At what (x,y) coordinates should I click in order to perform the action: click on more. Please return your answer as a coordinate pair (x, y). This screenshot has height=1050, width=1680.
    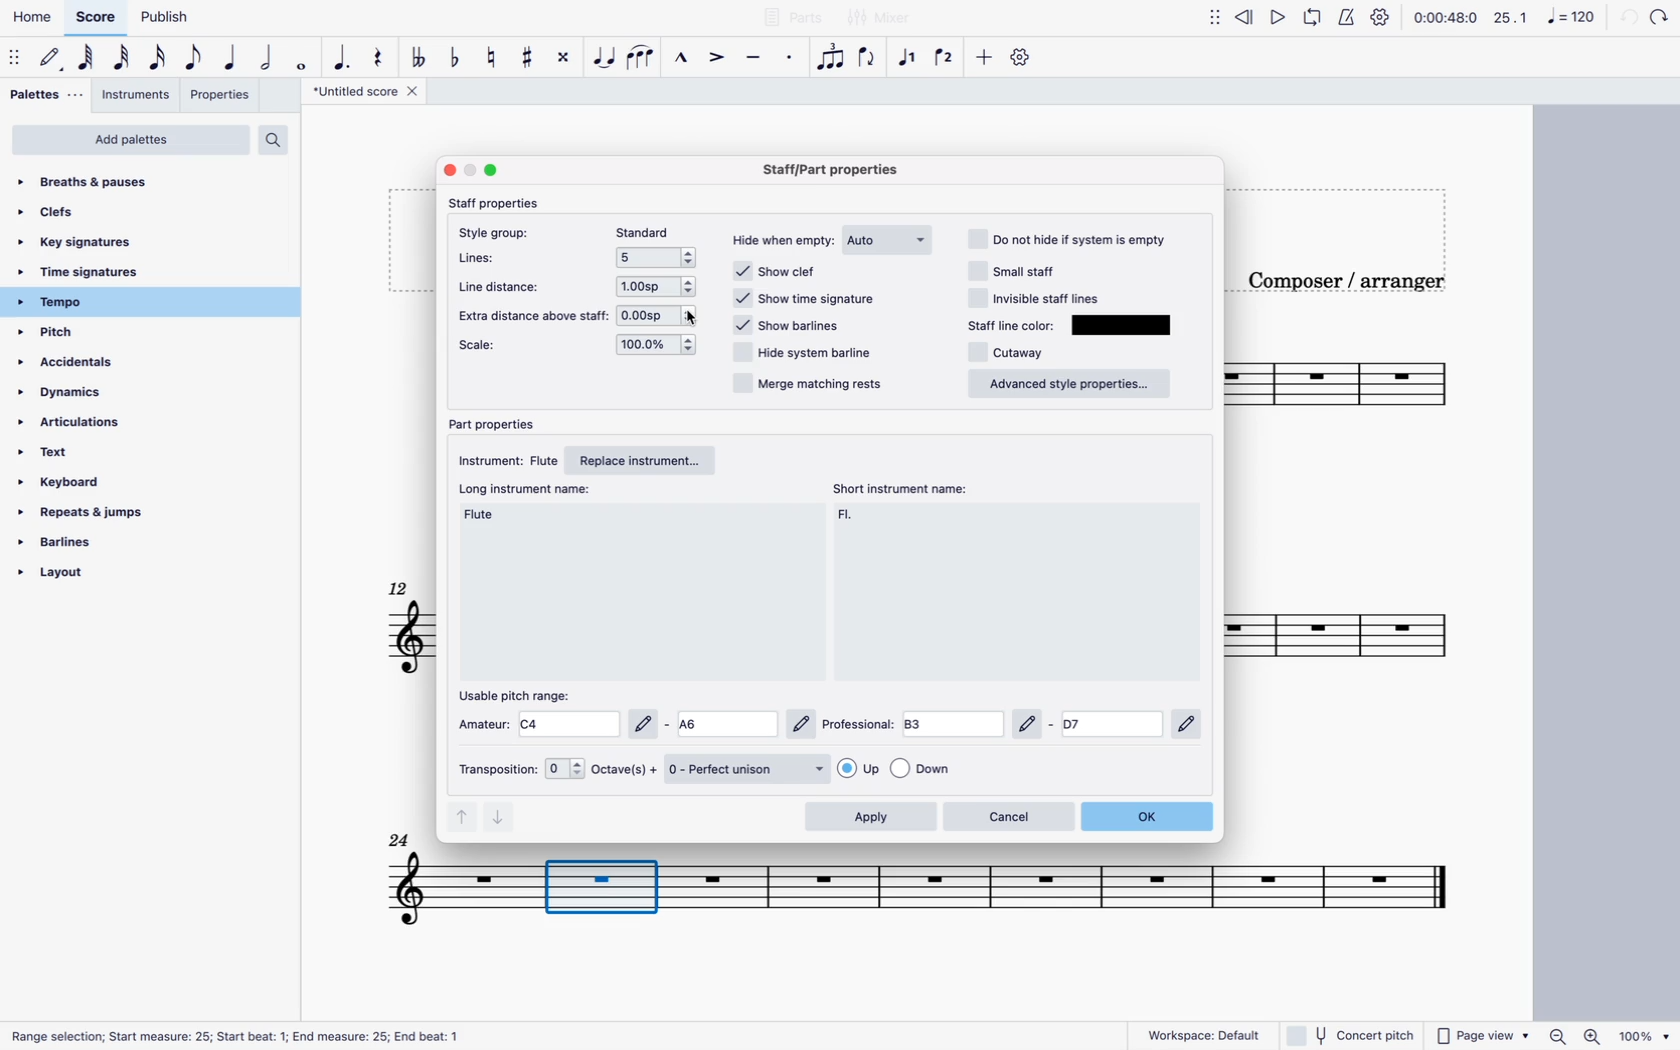
    Looking at the image, I should click on (986, 58).